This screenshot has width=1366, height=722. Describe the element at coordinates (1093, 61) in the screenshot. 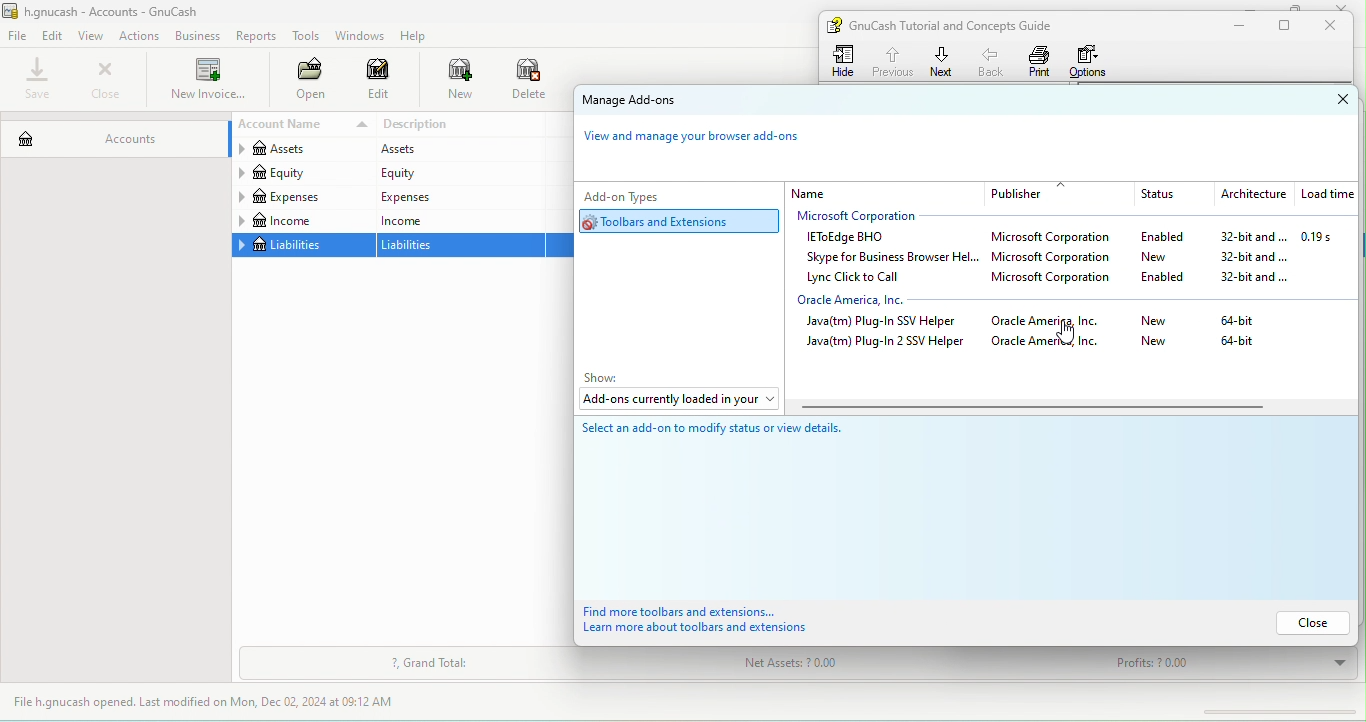

I see `options` at that location.